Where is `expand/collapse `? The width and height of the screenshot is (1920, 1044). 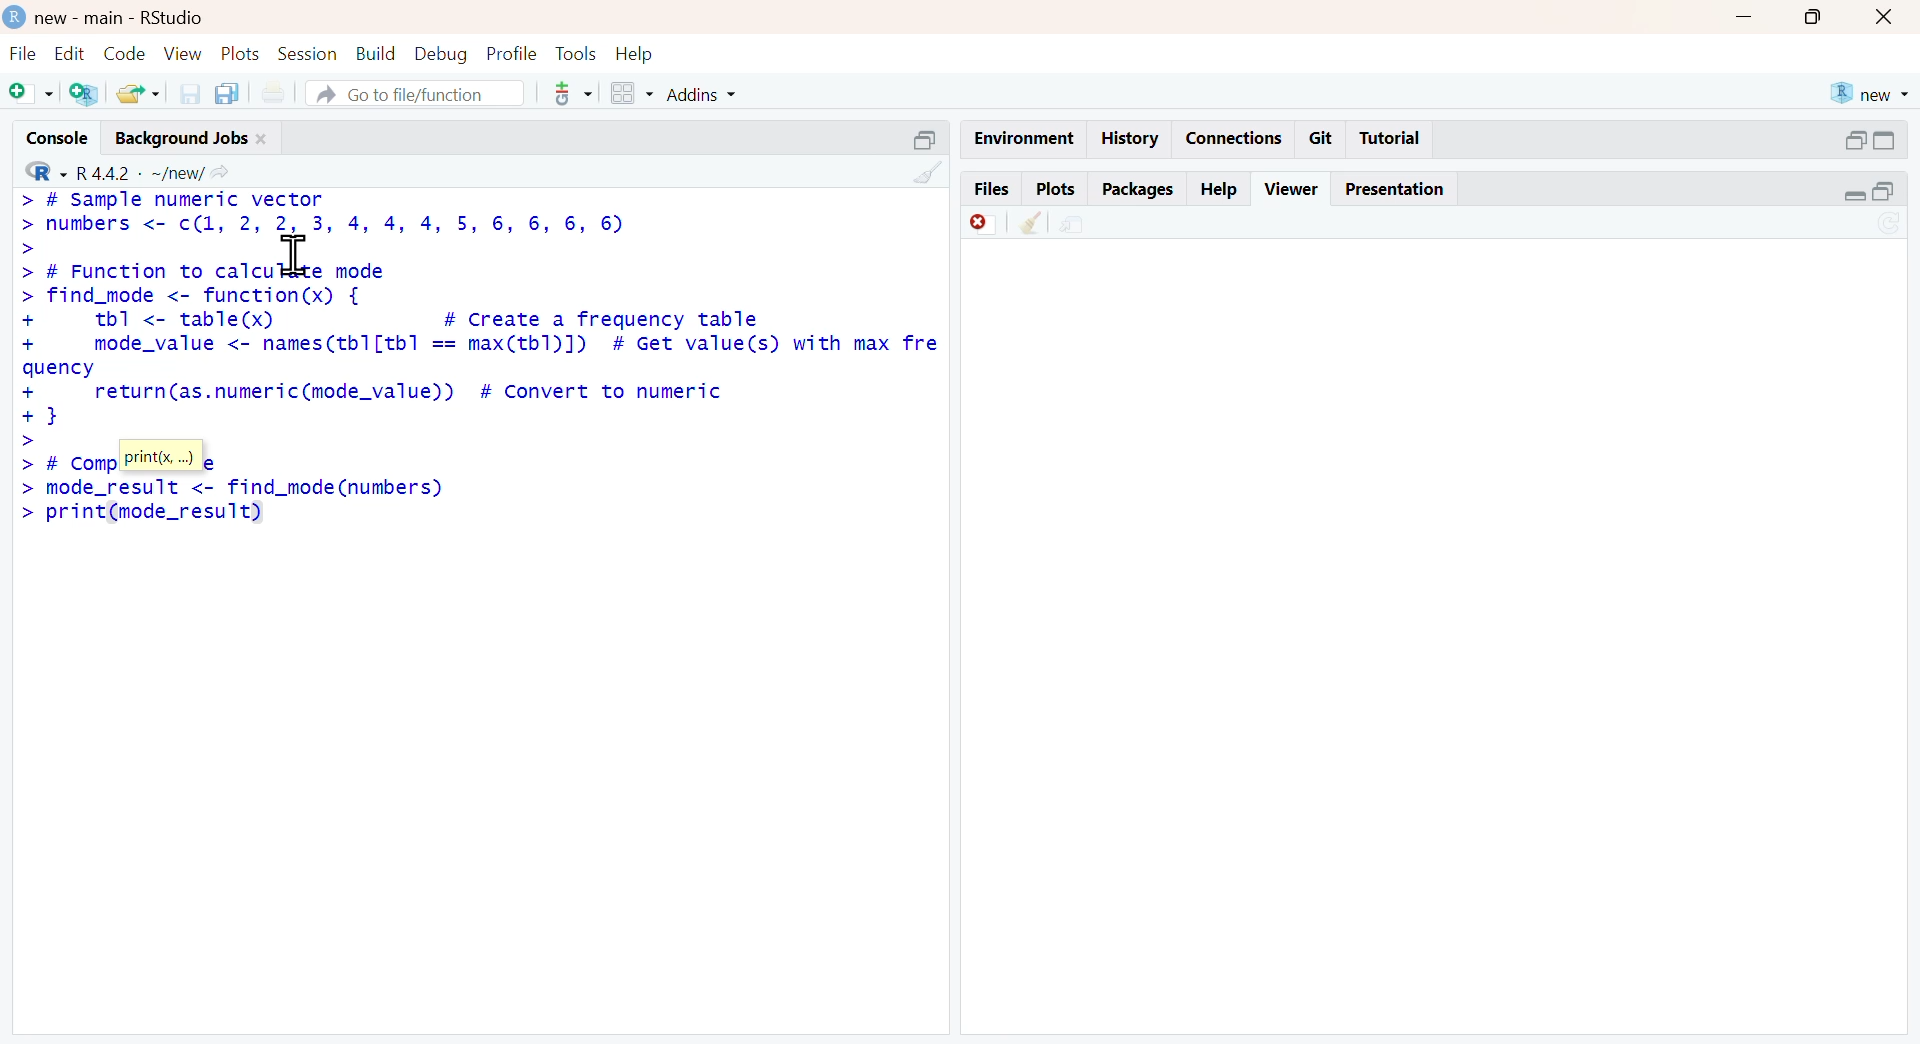 expand/collapse  is located at coordinates (1884, 140).